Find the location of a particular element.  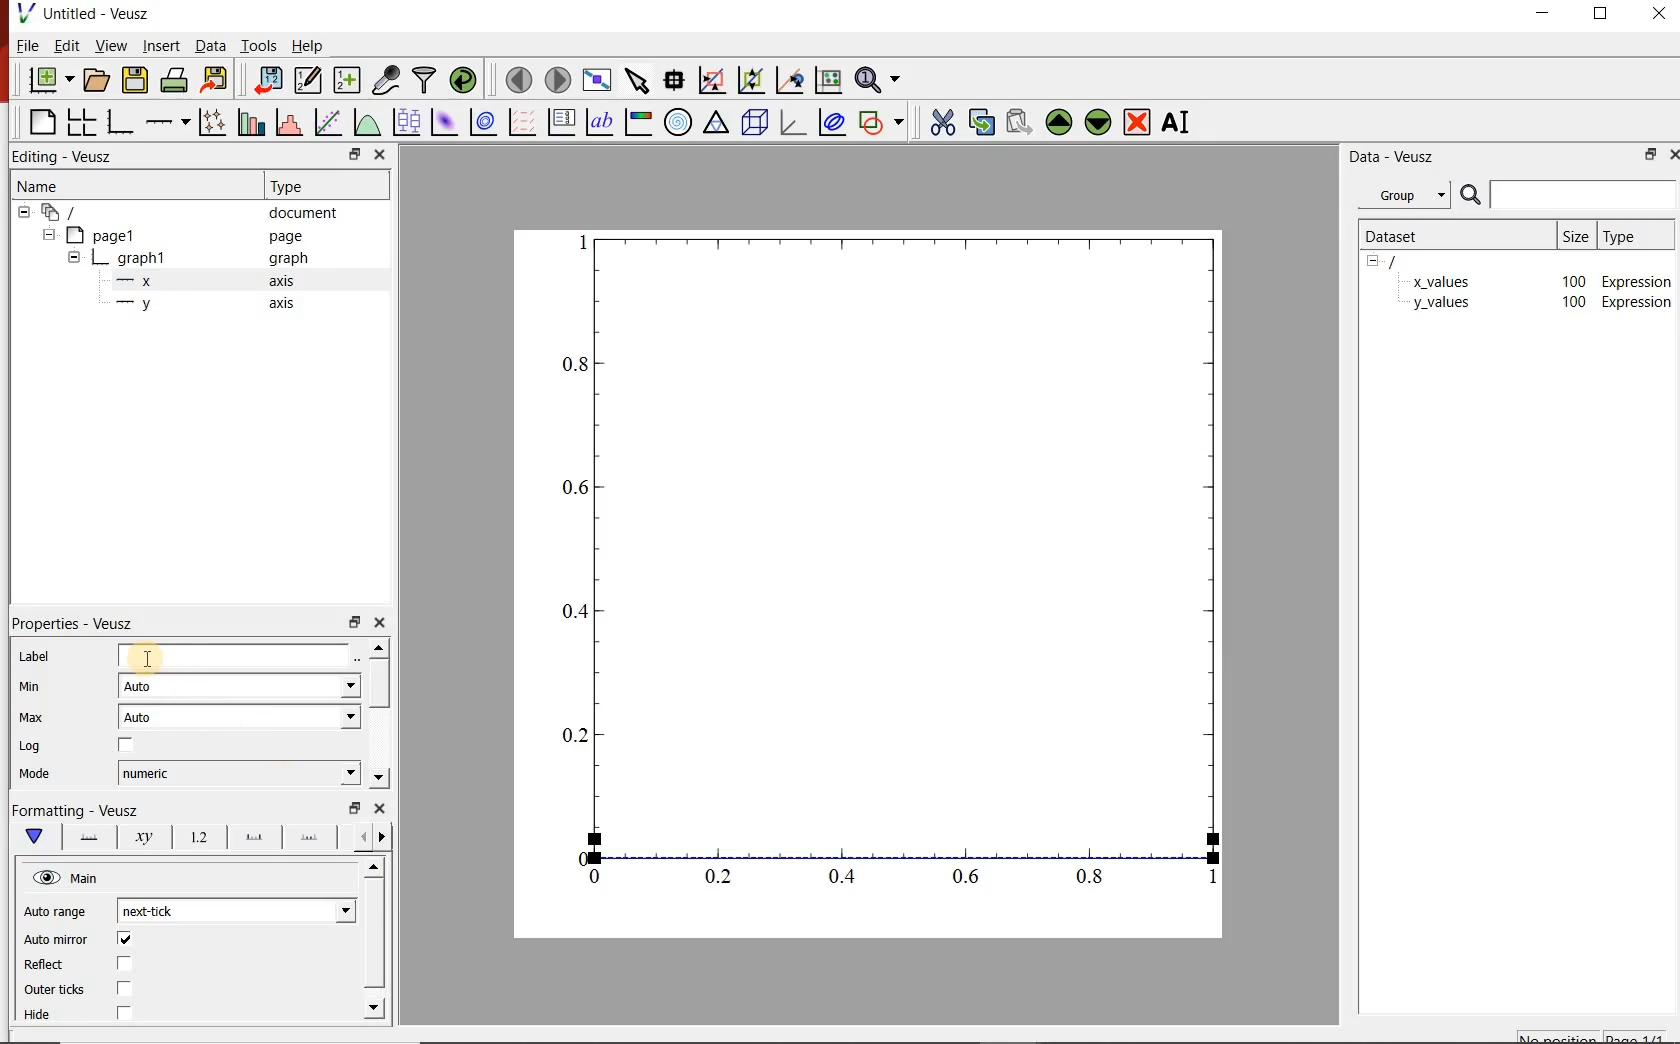

ternary graph is located at coordinates (718, 125).